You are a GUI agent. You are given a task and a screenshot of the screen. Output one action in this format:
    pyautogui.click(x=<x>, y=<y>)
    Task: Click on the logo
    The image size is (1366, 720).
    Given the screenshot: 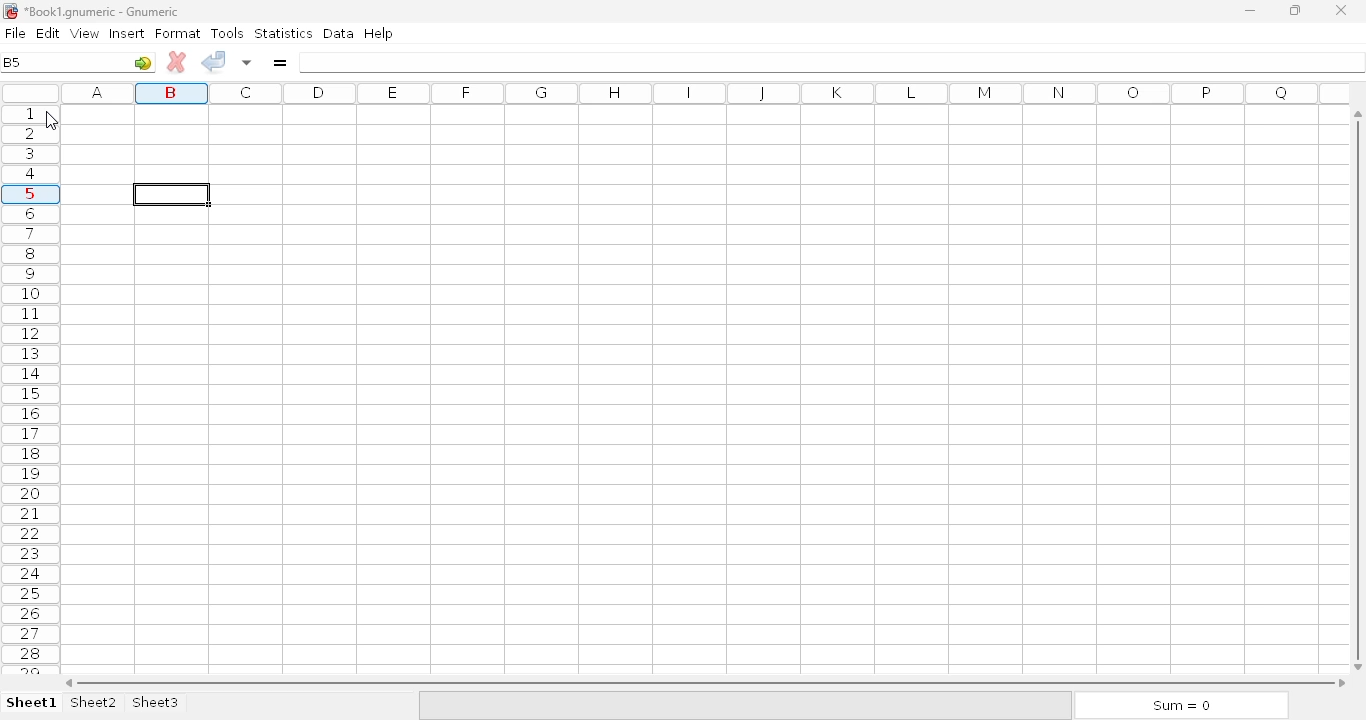 What is the action you would take?
    pyautogui.click(x=9, y=11)
    